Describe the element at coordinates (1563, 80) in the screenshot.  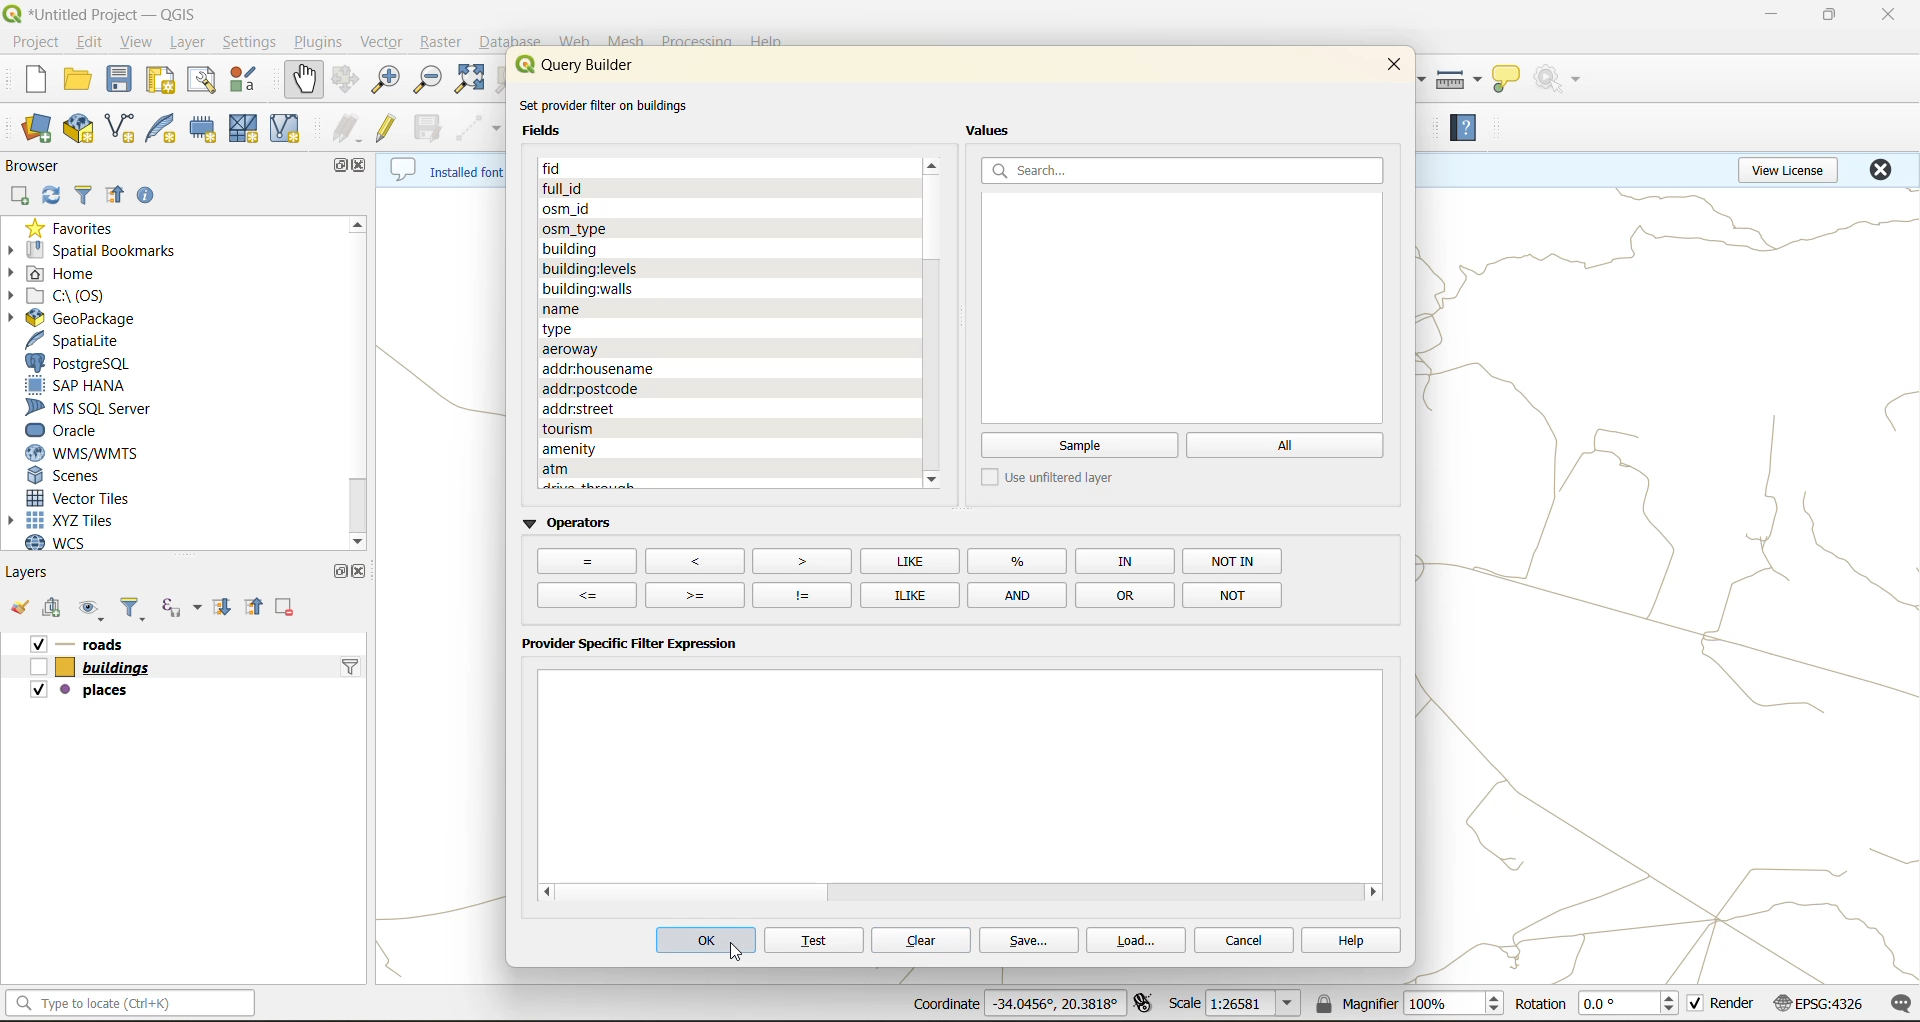
I see `no action` at that location.